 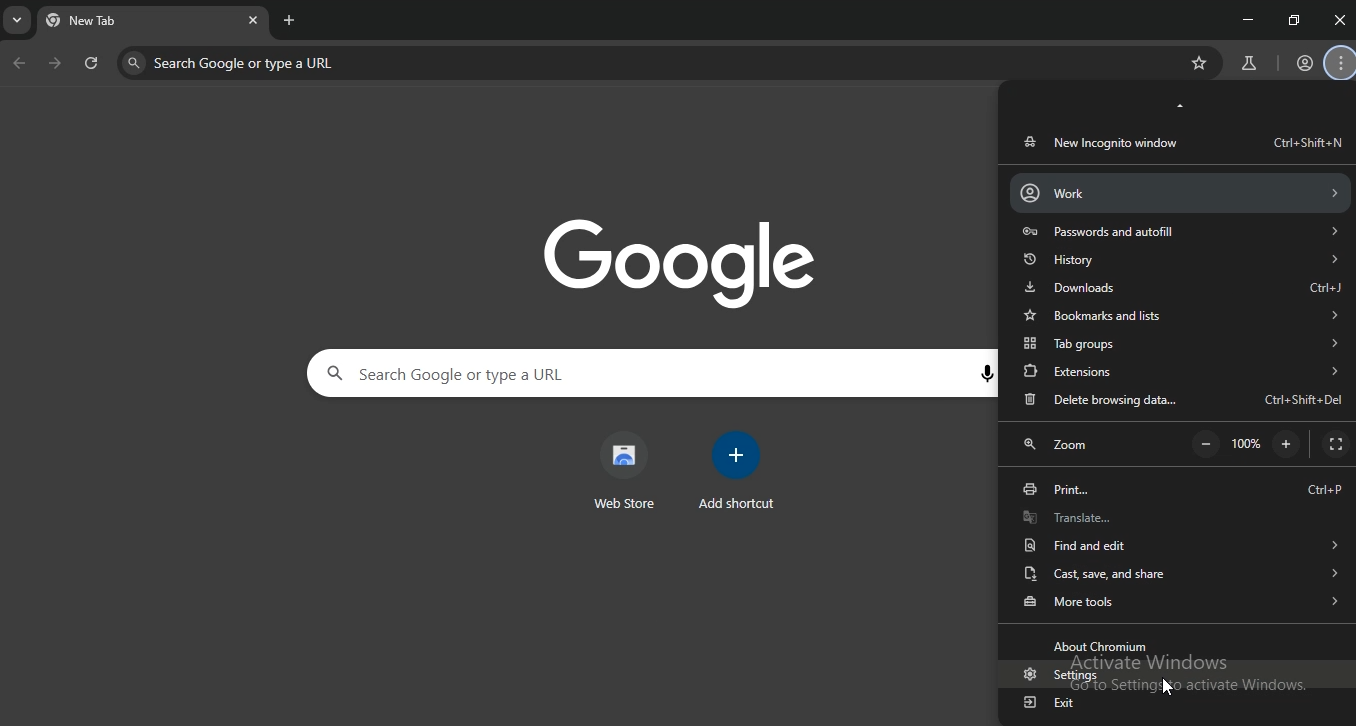 I want to click on search labs, so click(x=1246, y=64).